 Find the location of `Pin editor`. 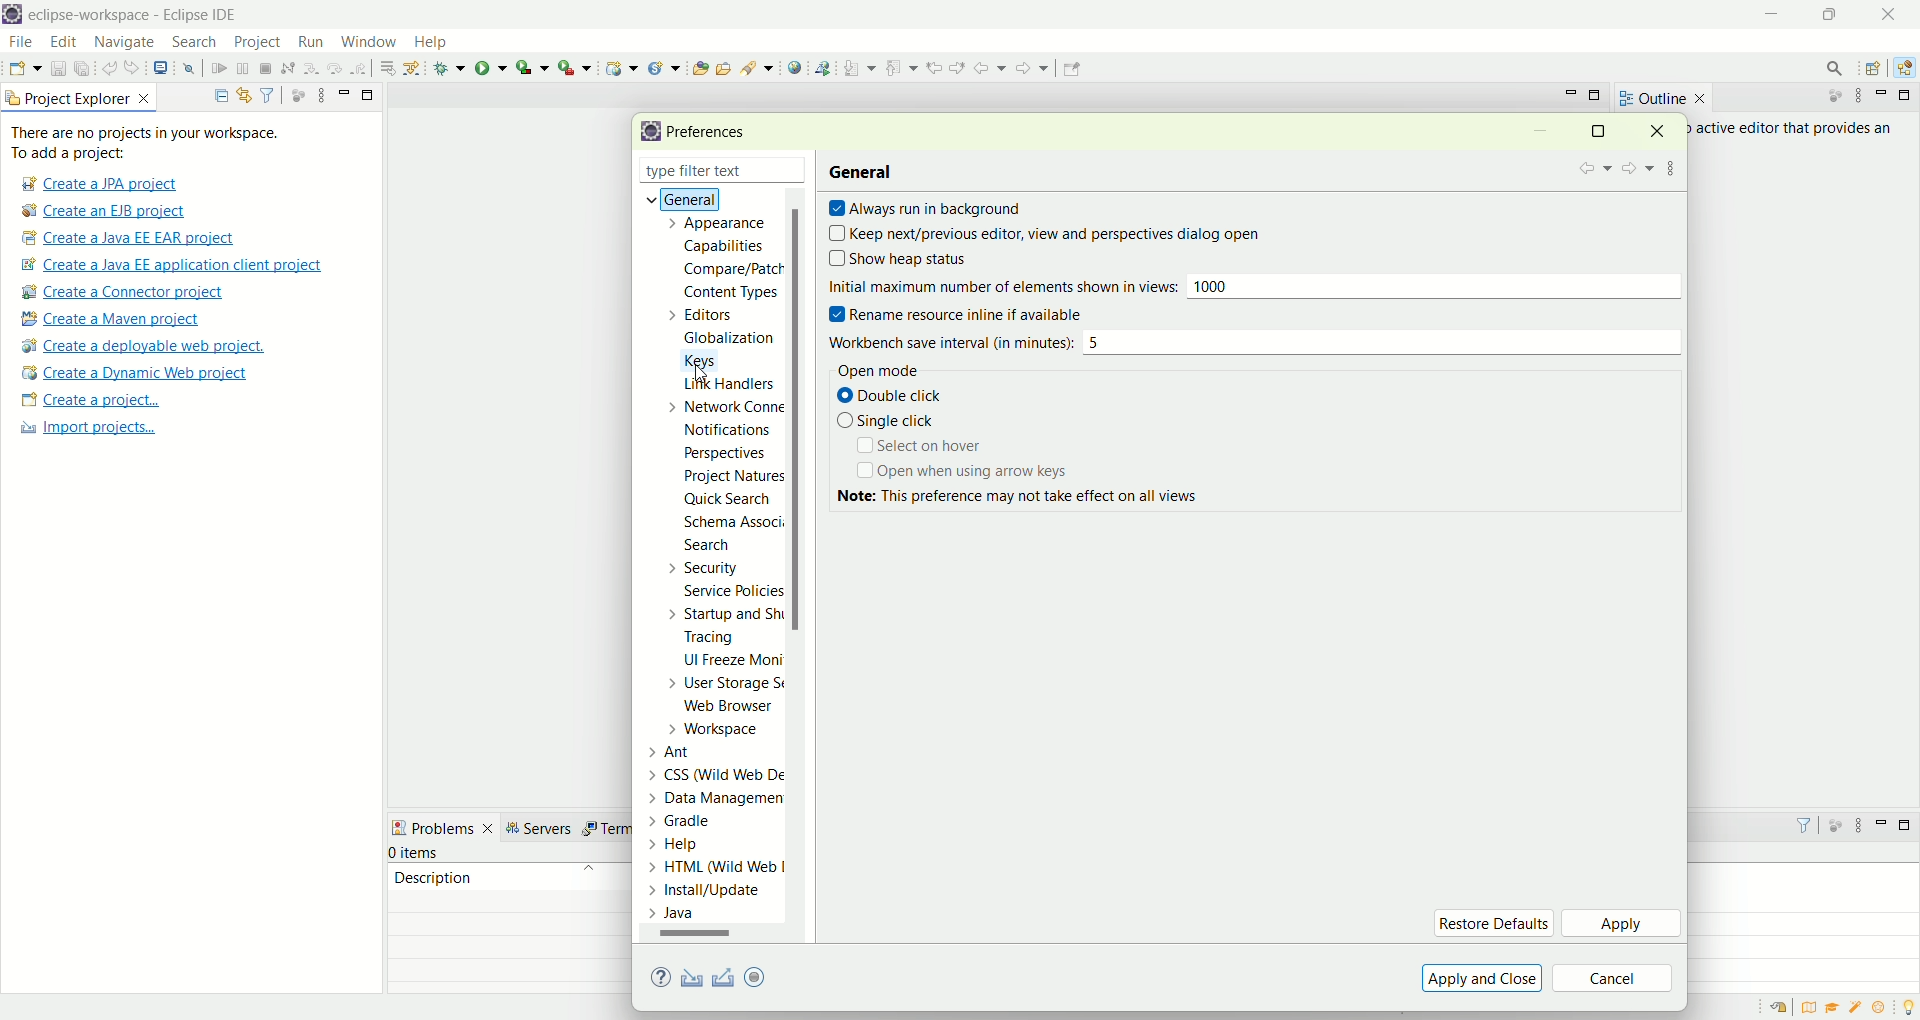

Pin editor is located at coordinates (1069, 71).